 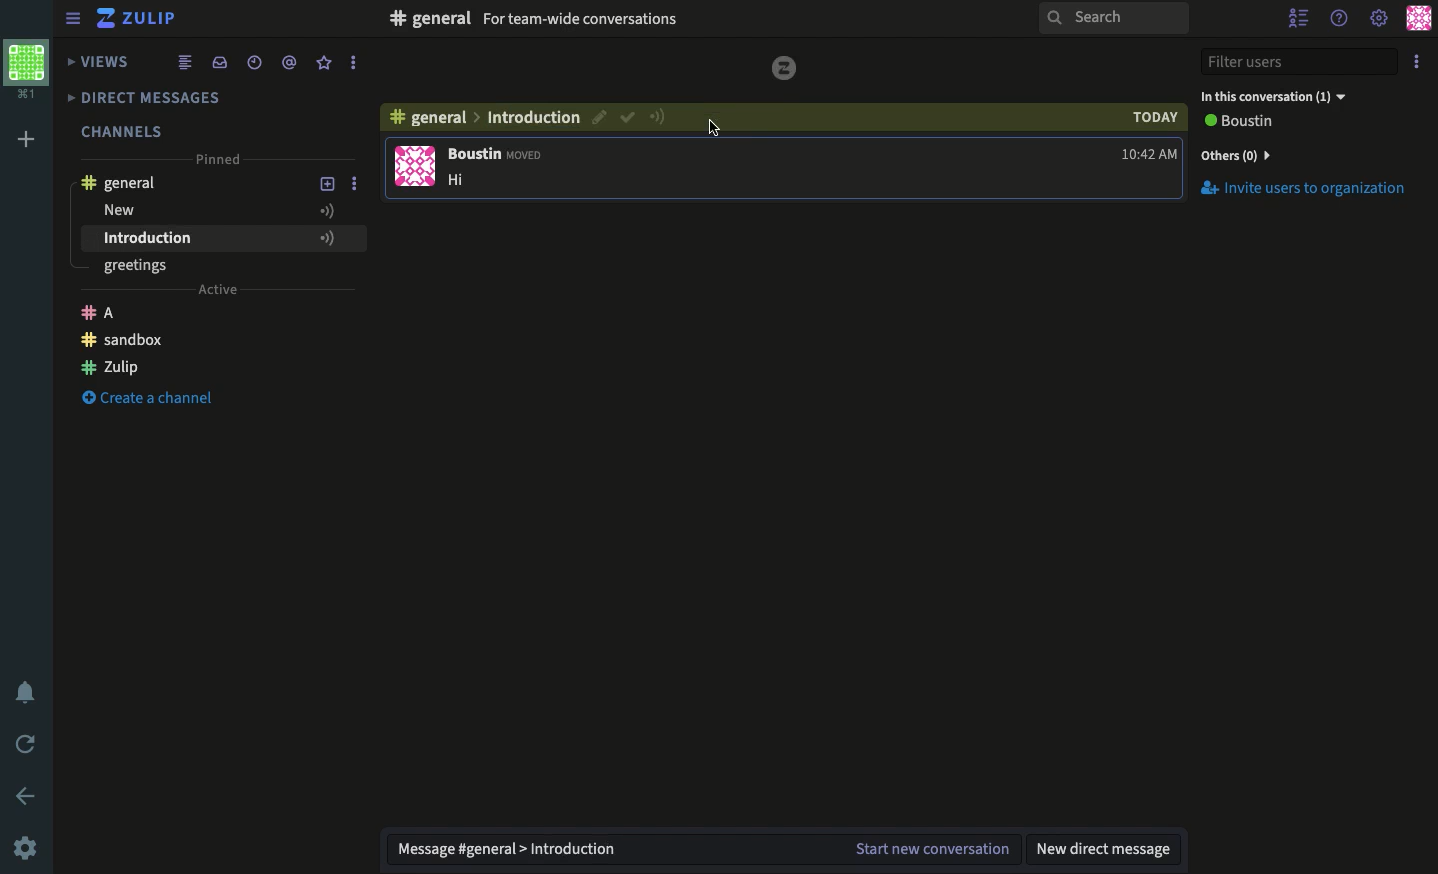 I want to click on Cancel, so click(x=629, y=119).